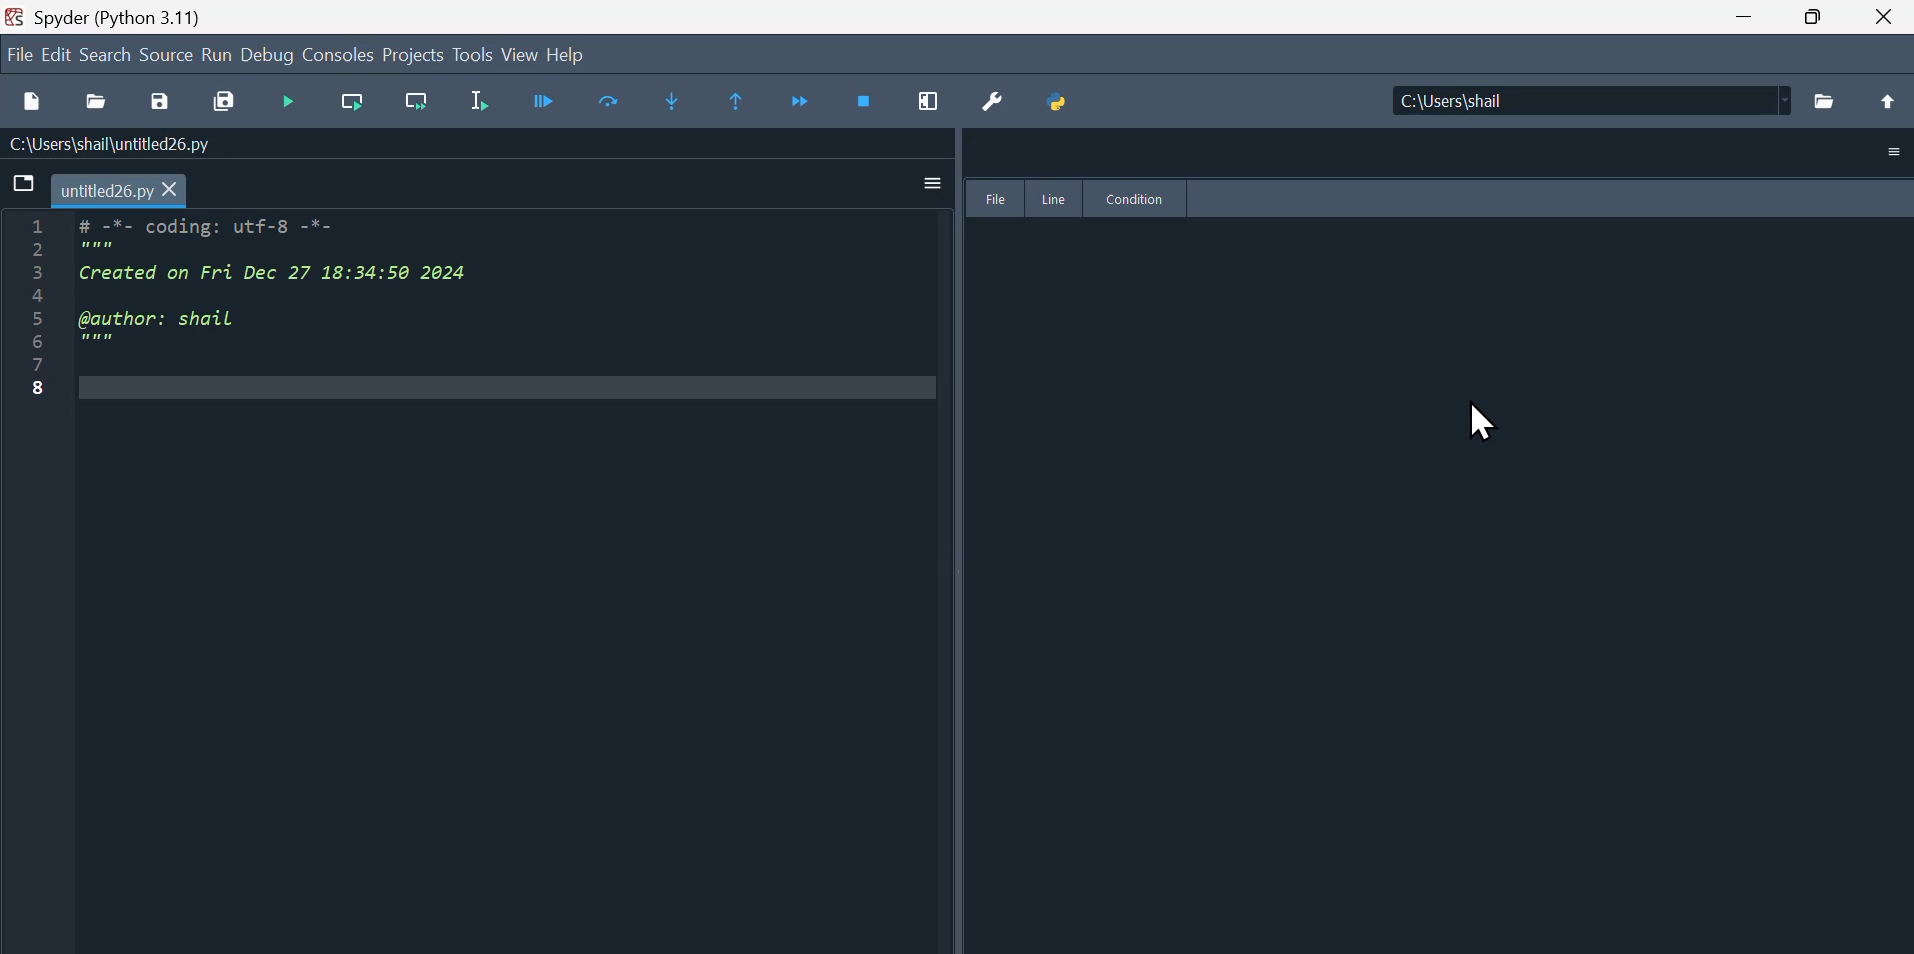 The height and width of the screenshot is (954, 1914). I want to click on Continue execution until same function returns, so click(744, 101).